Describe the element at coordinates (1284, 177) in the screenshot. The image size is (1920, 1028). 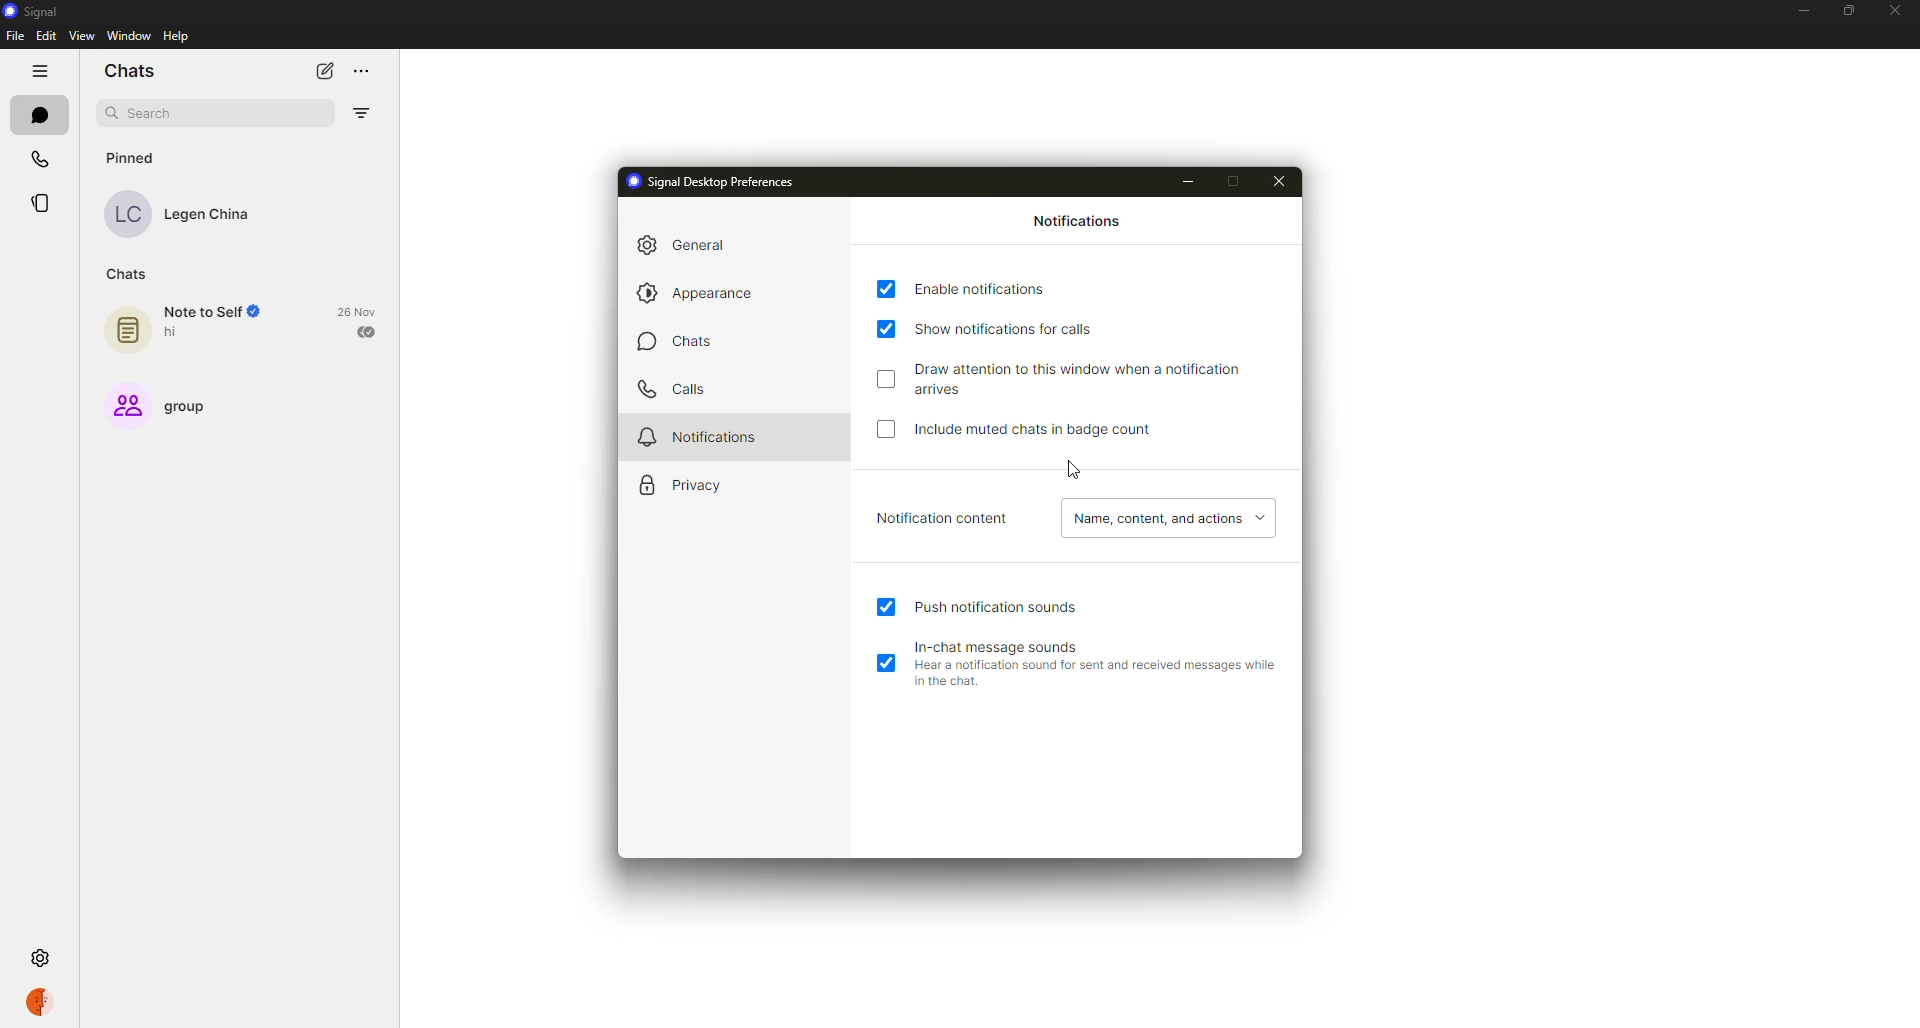
I see `close` at that location.